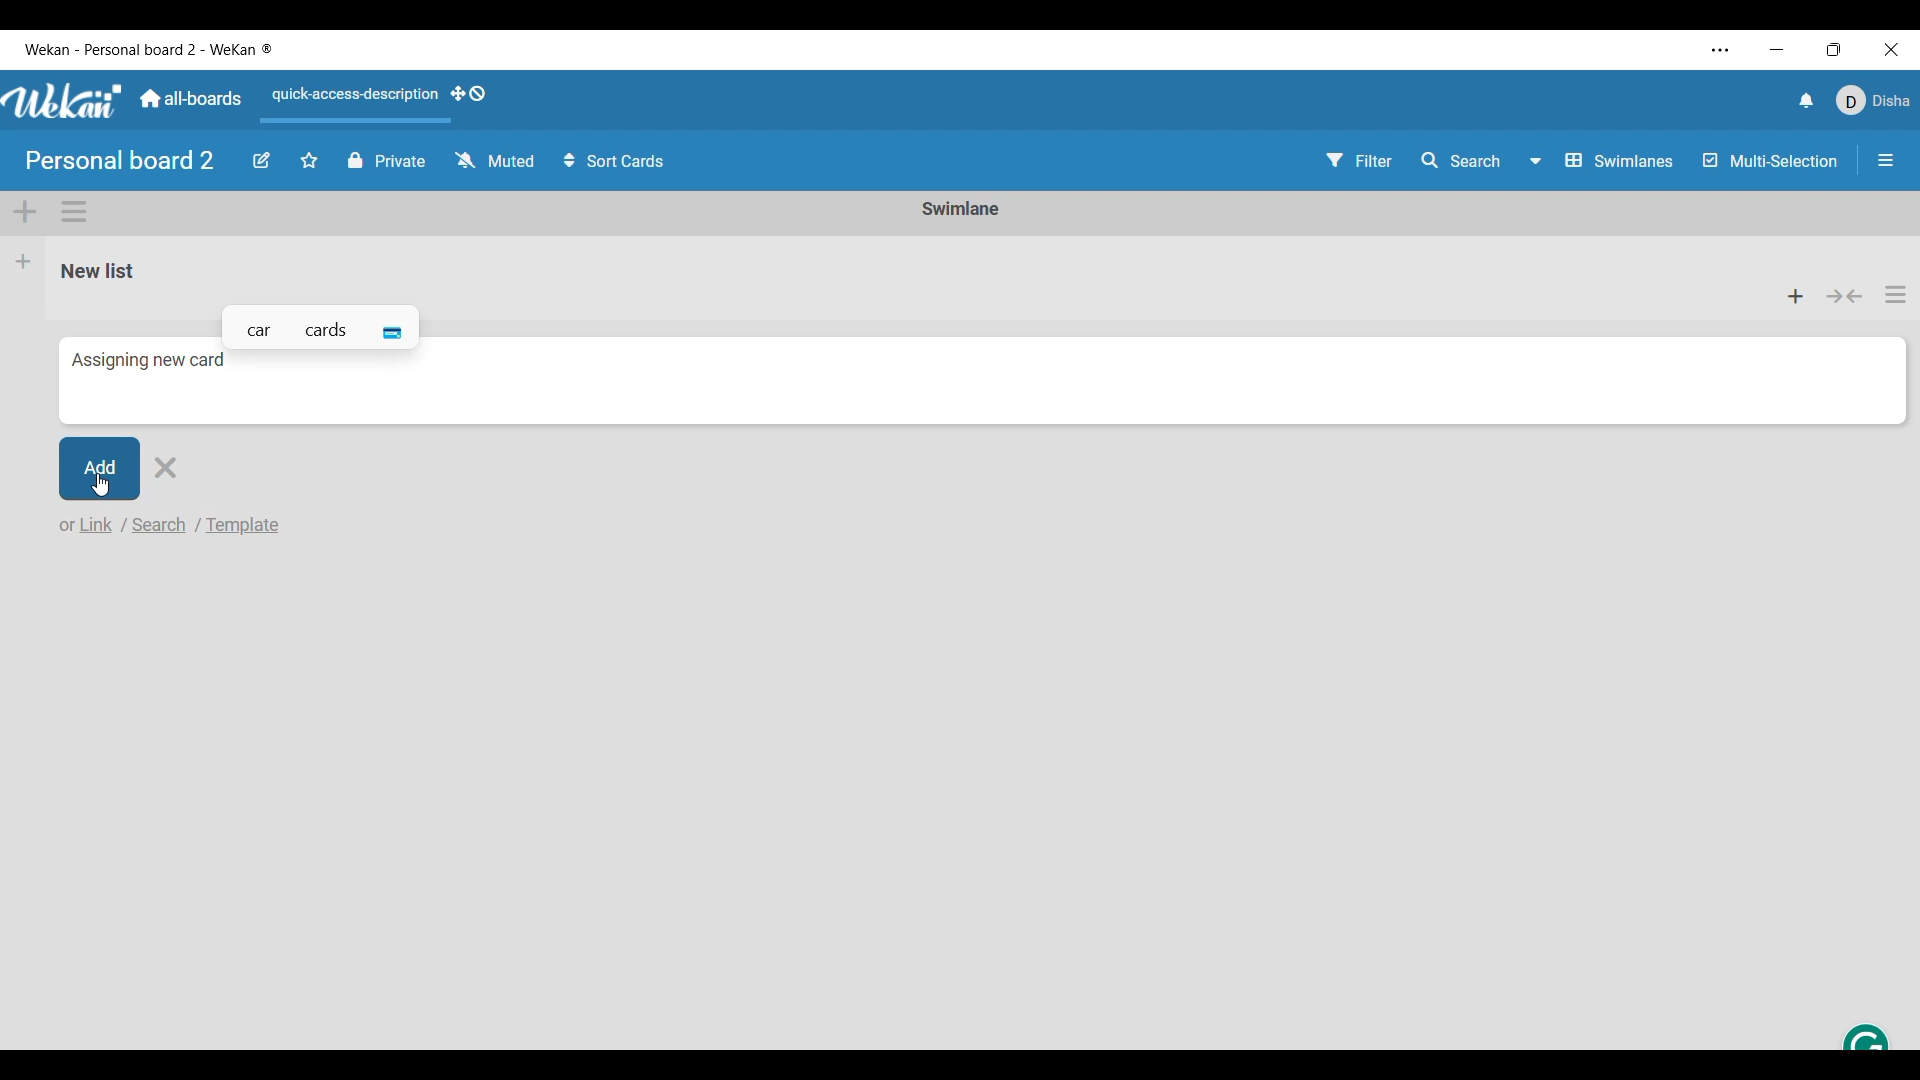 The width and height of the screenshot is (1920, 1080). What do you see at coordinates (148, 50) in the screenshot?
I see `Software and board name` at bounding box center [148, 50].